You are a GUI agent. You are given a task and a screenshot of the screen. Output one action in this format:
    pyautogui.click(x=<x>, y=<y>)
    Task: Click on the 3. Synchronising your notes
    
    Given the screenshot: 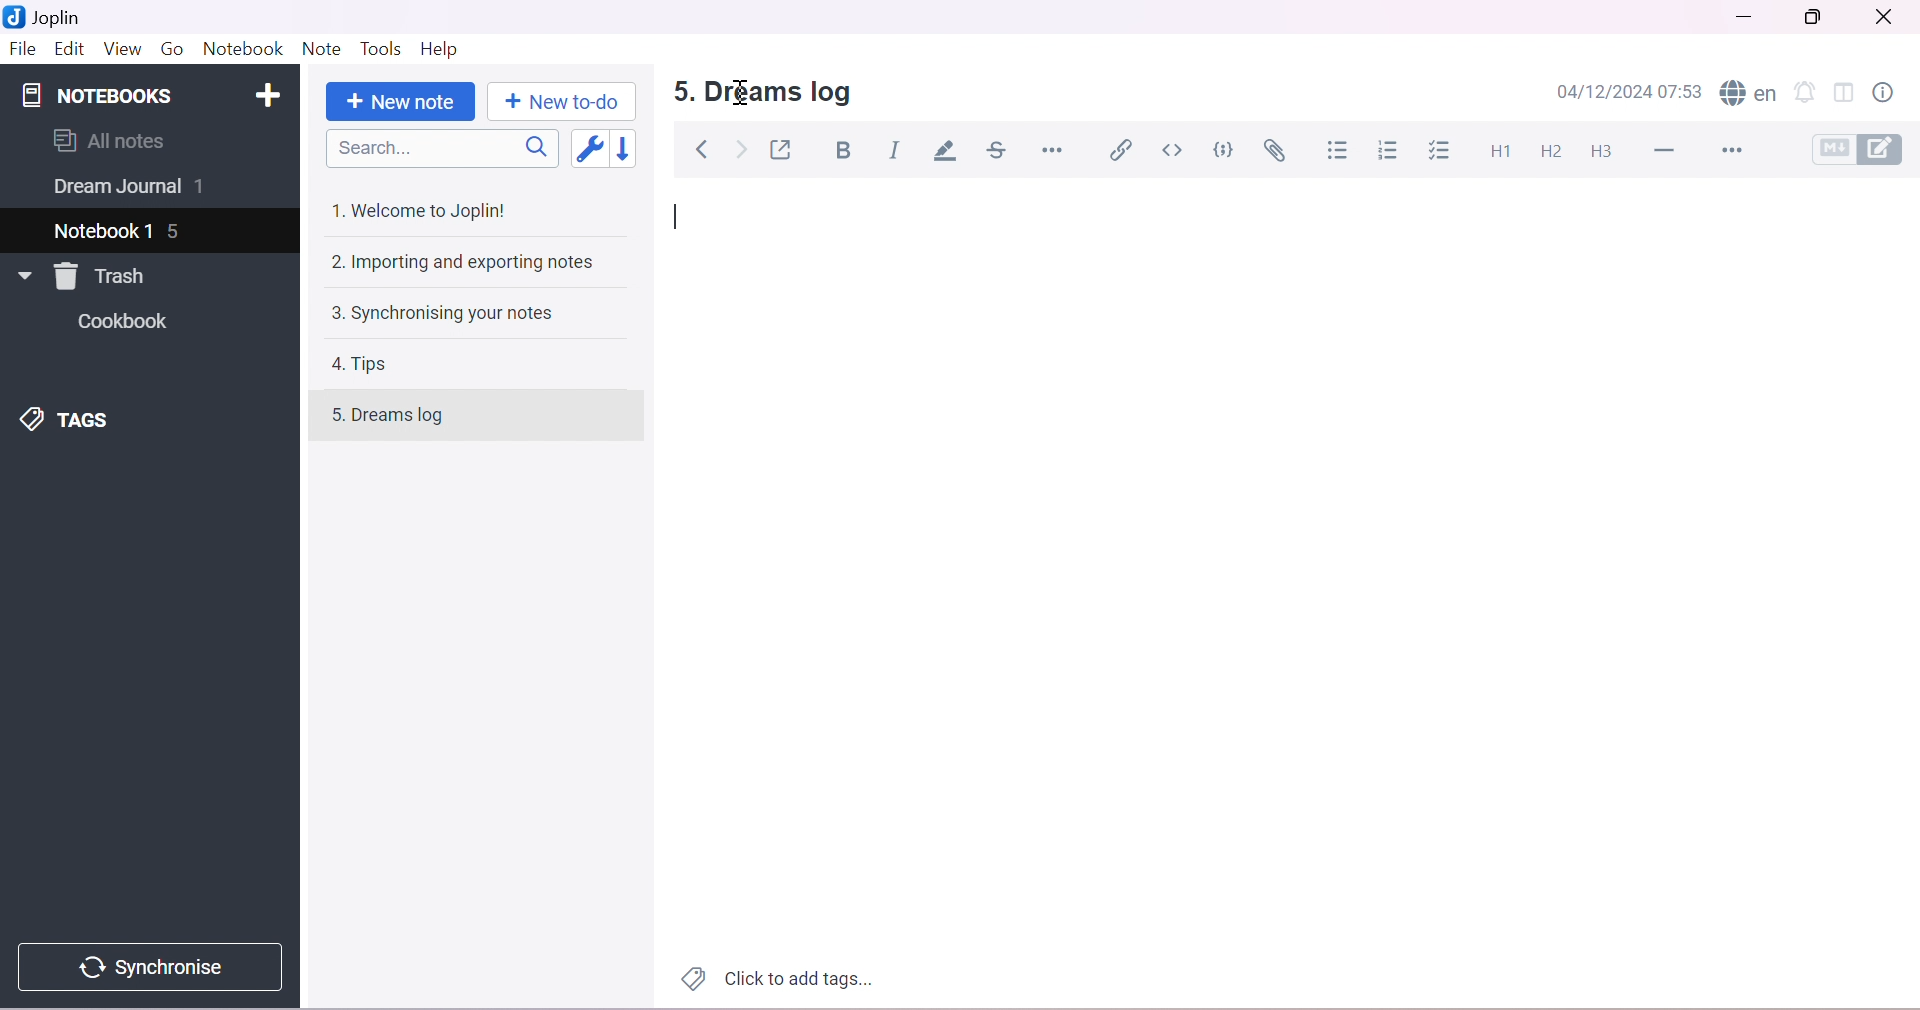 What is the action you would take?
    pyautogui.click(x=441, y=315)
    